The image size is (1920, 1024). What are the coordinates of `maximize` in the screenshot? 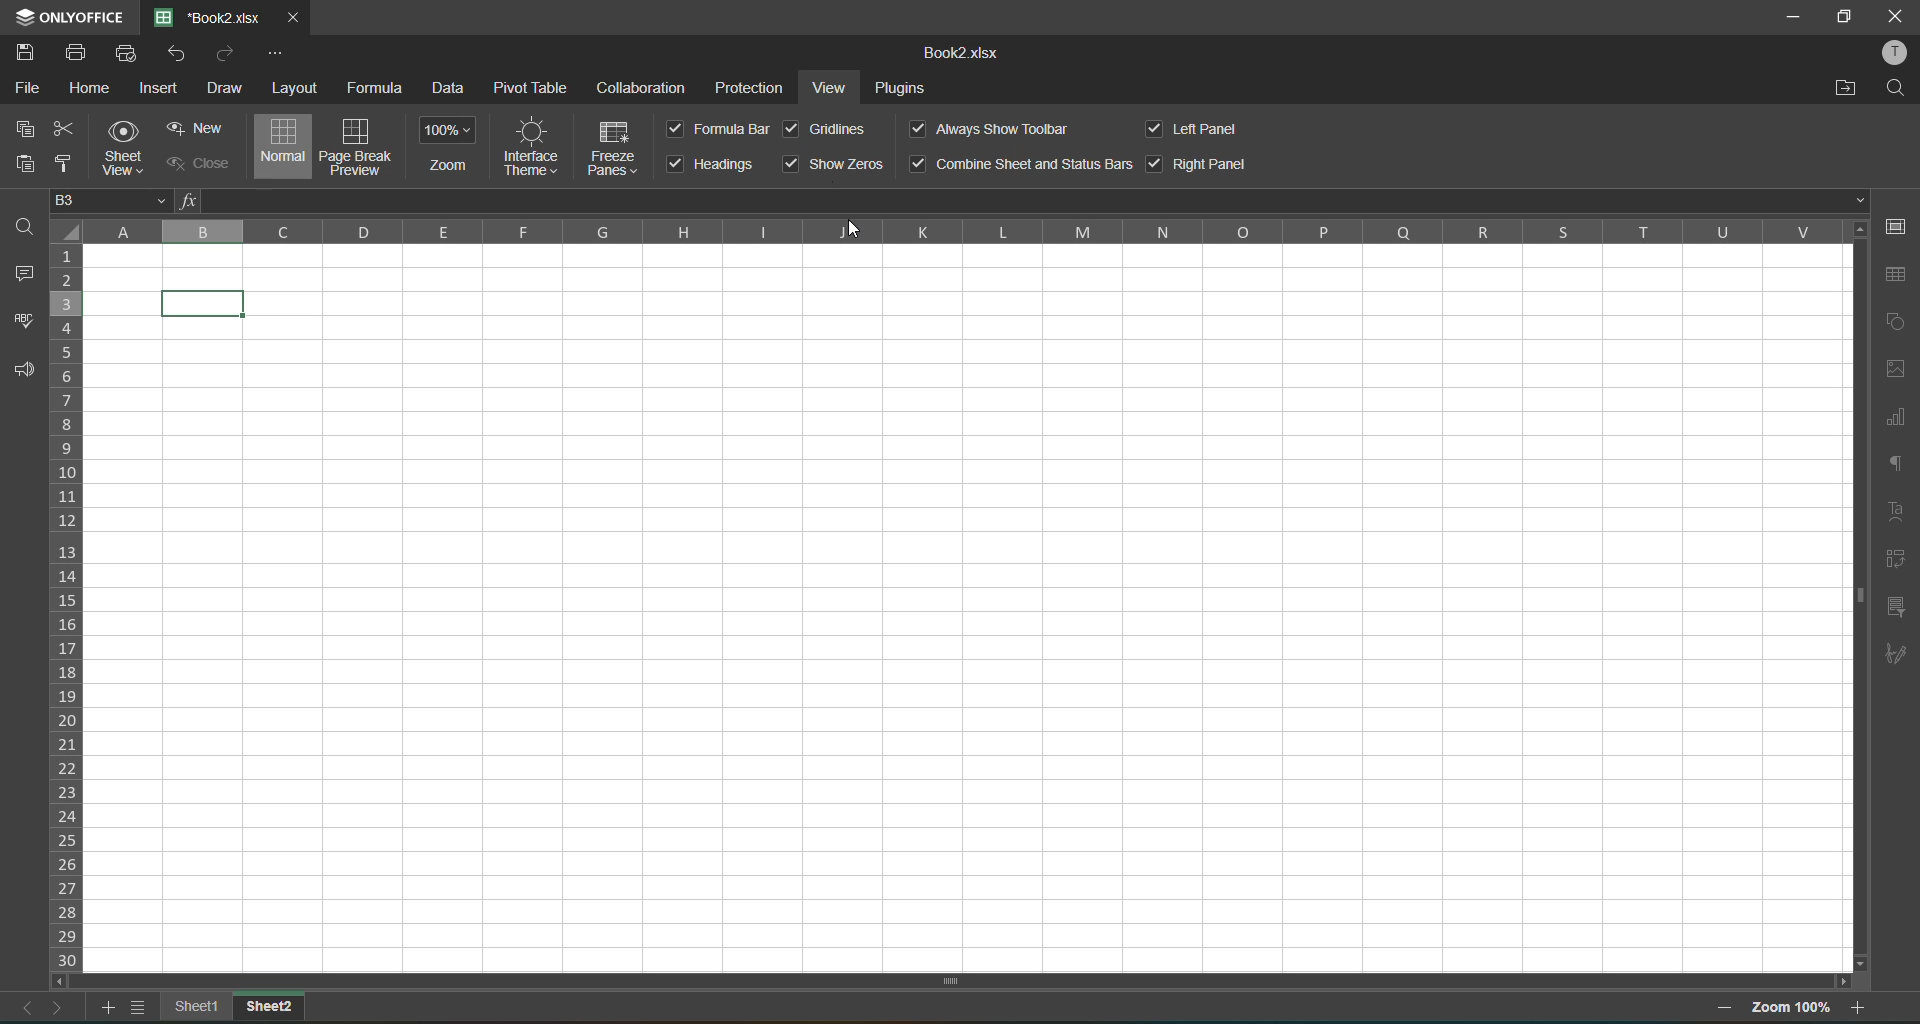 It's located at (1849, 18).